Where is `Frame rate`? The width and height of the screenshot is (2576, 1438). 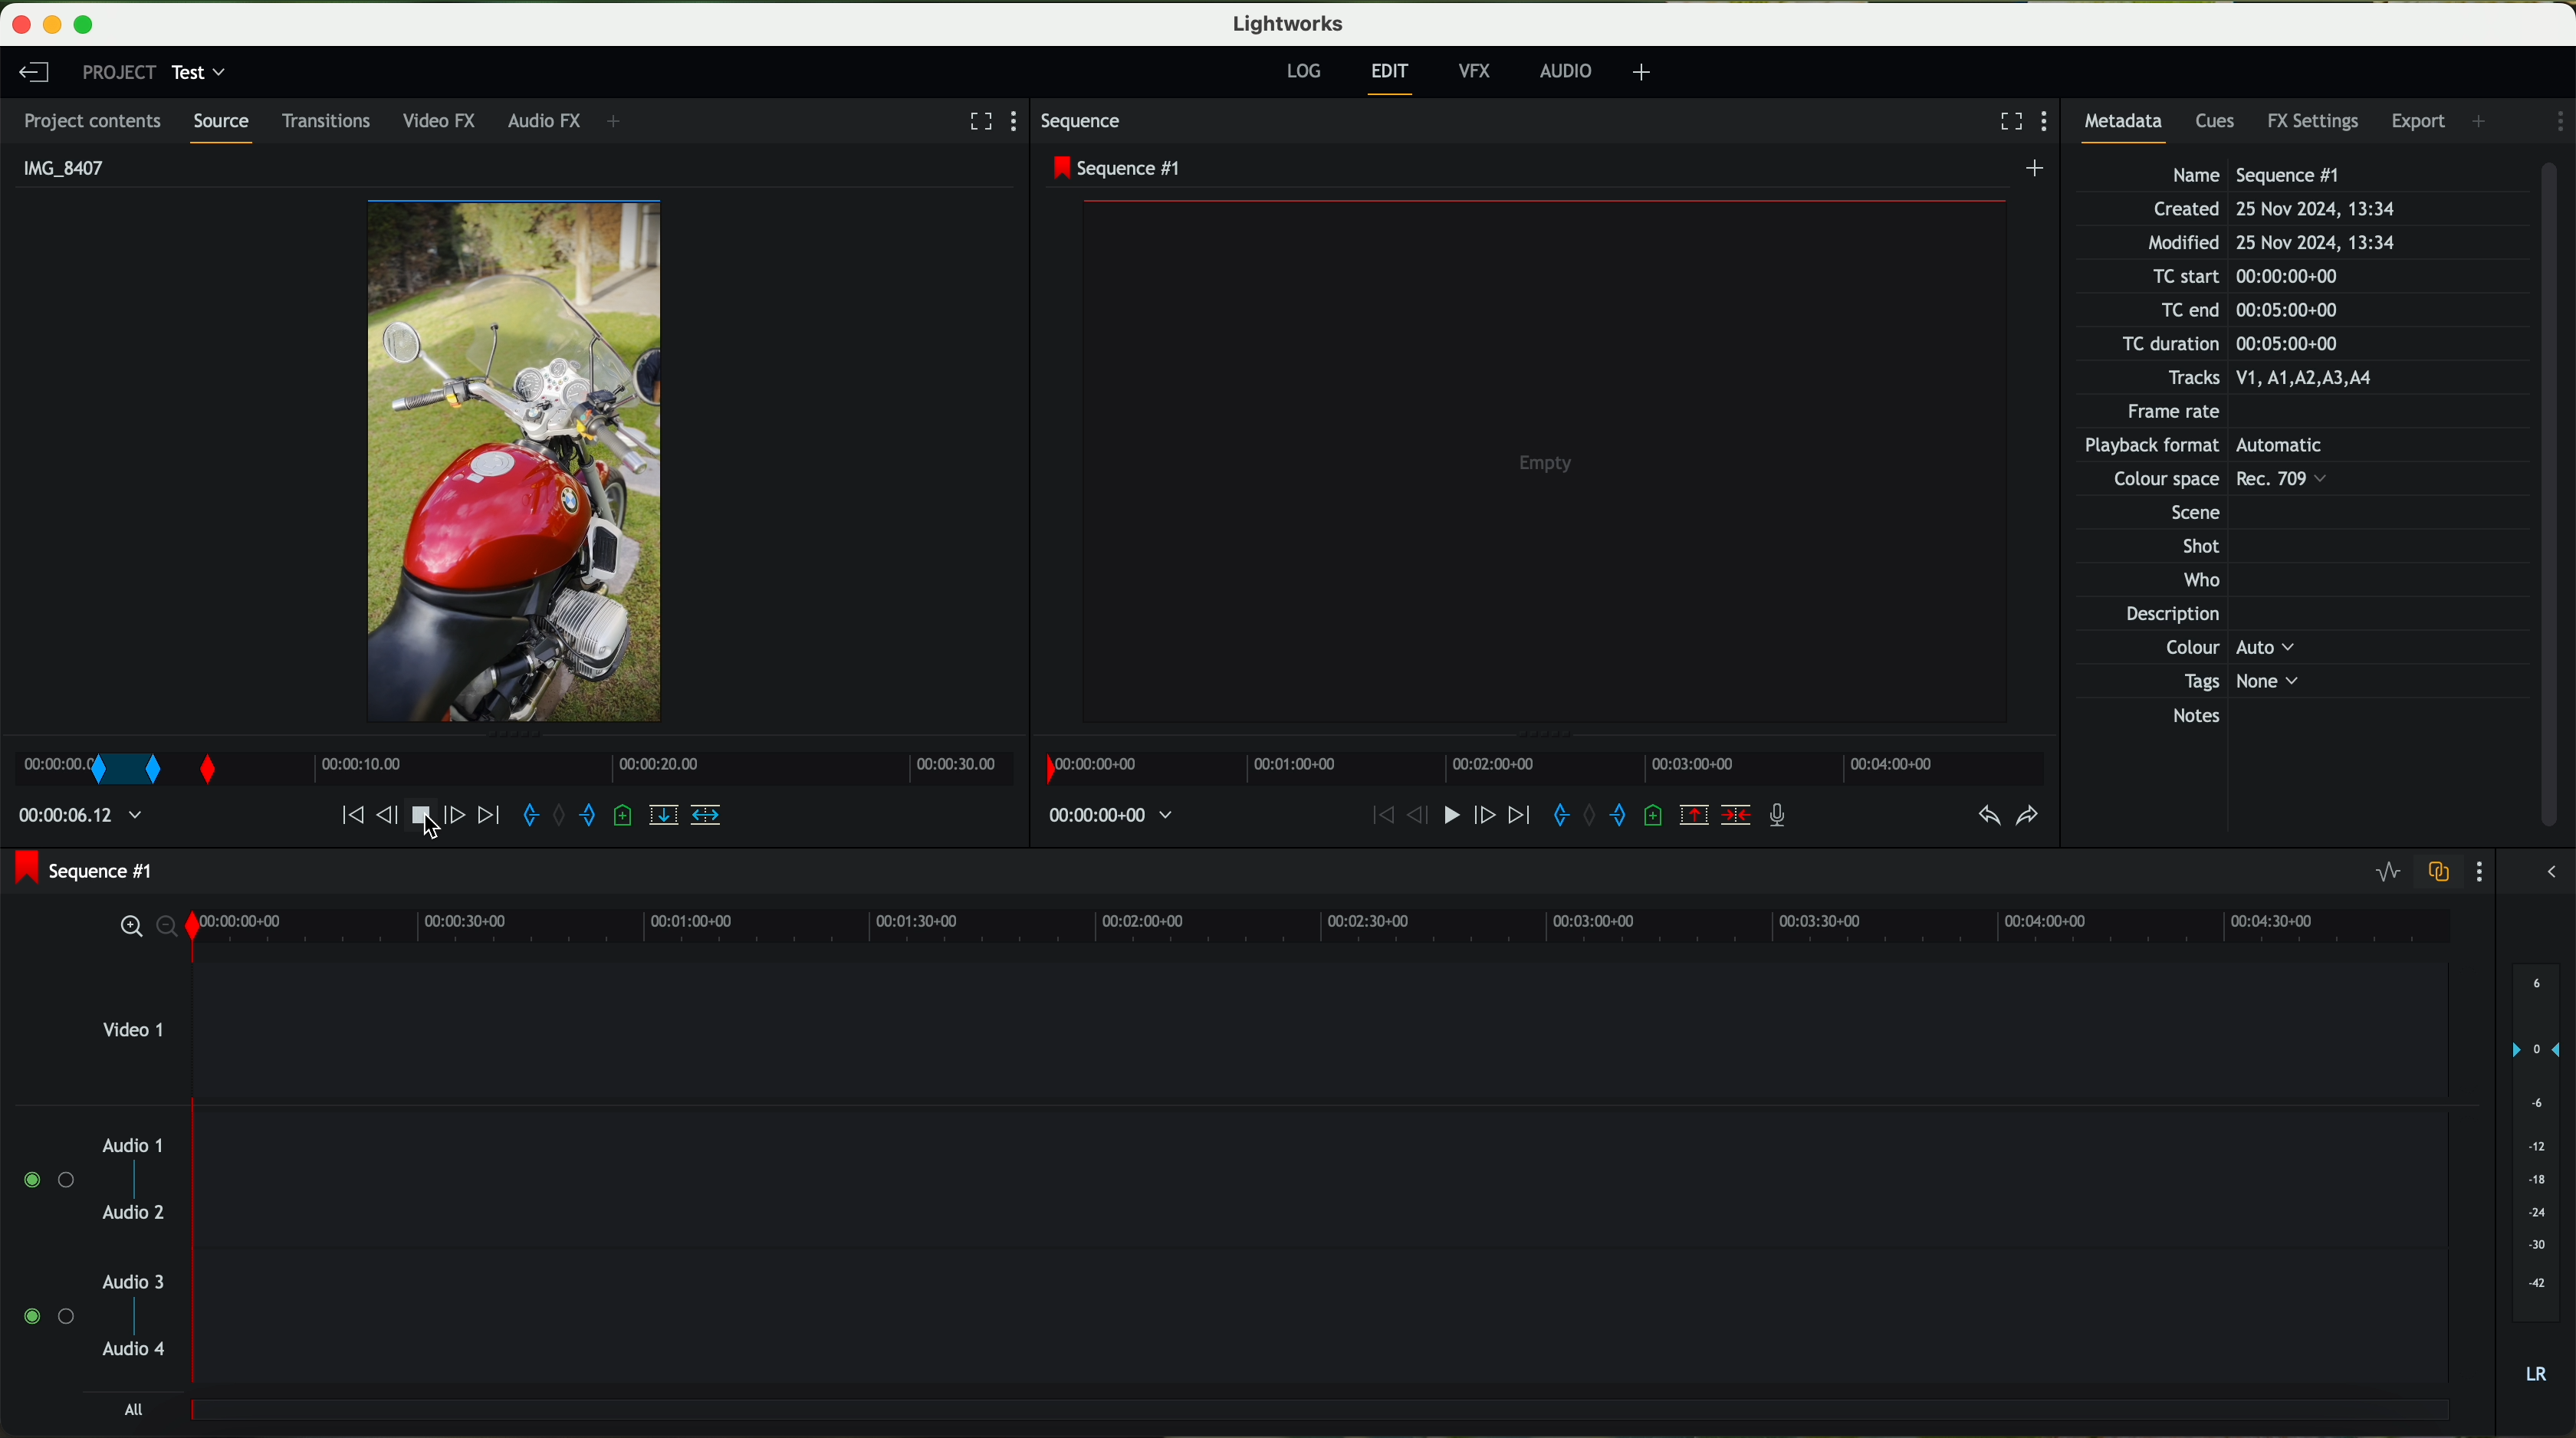
Frame rate is located at coordinates (2179, 415).